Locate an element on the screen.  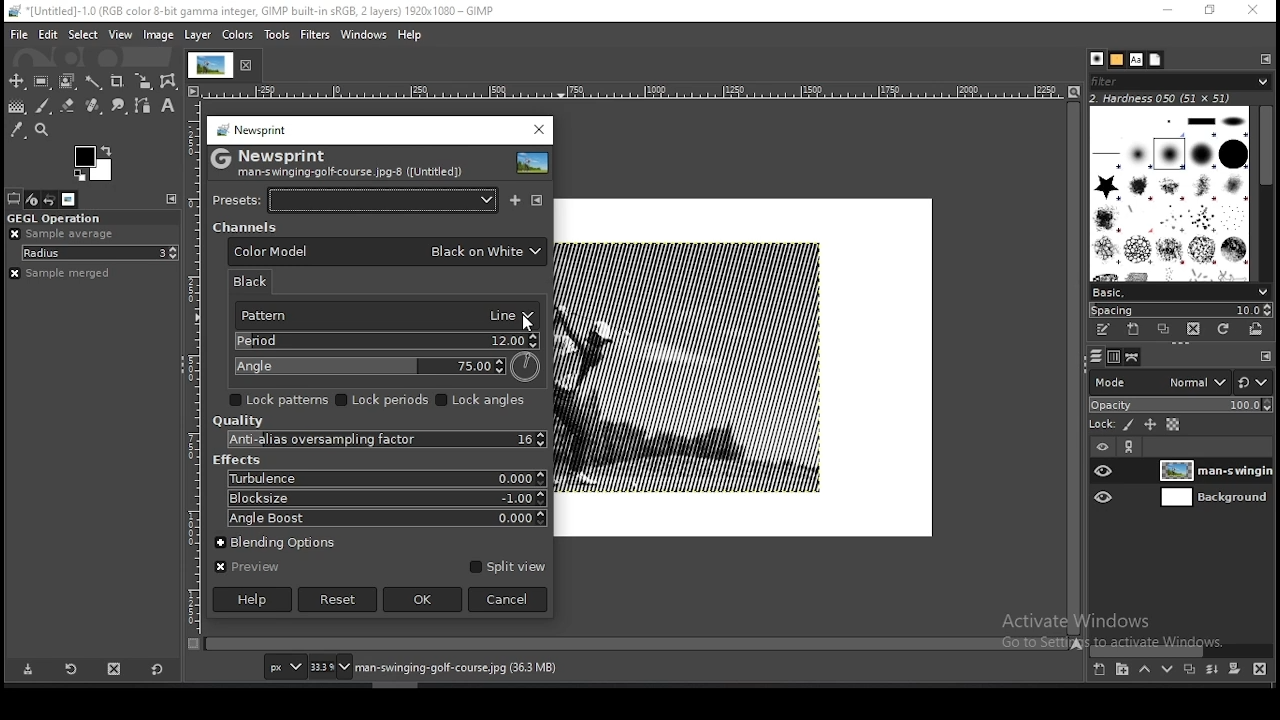
filters is located at coordinates (316, 34).